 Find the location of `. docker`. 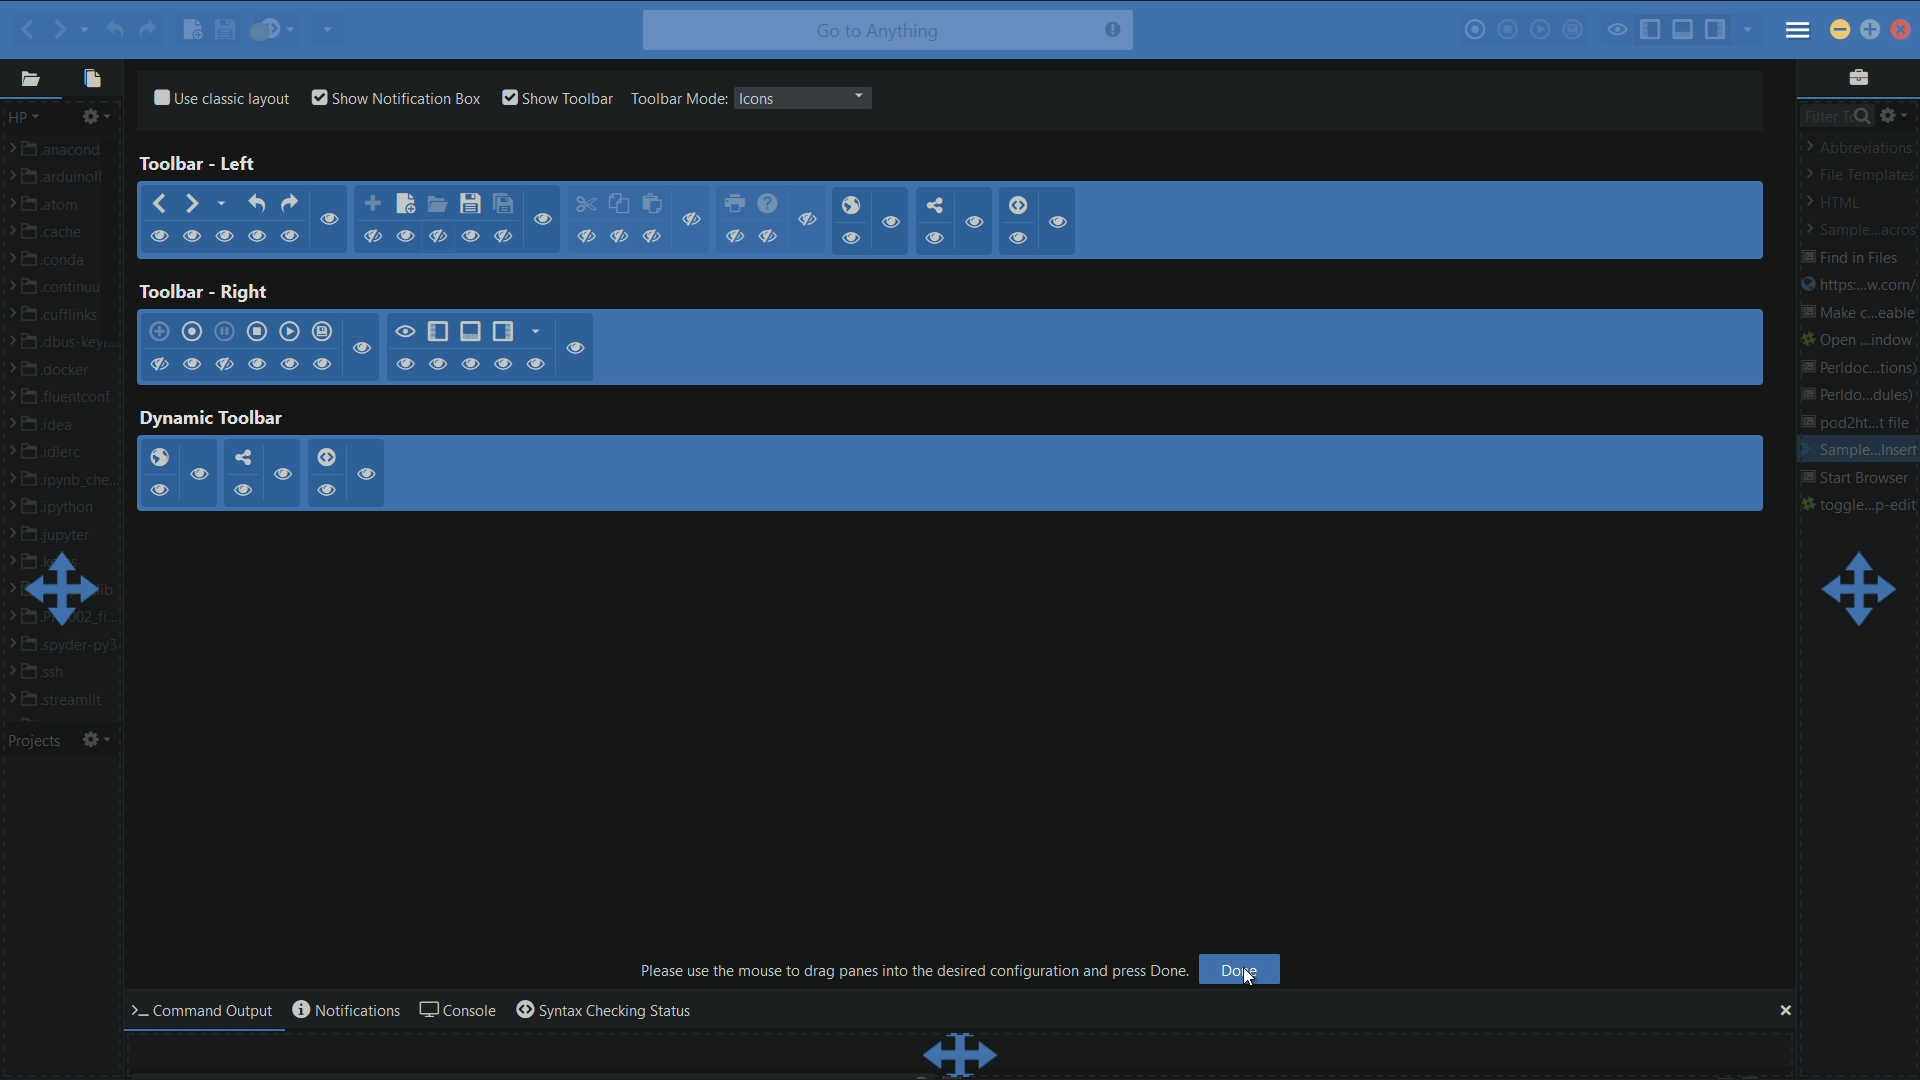

. docker is located at coordinates (62, 372).